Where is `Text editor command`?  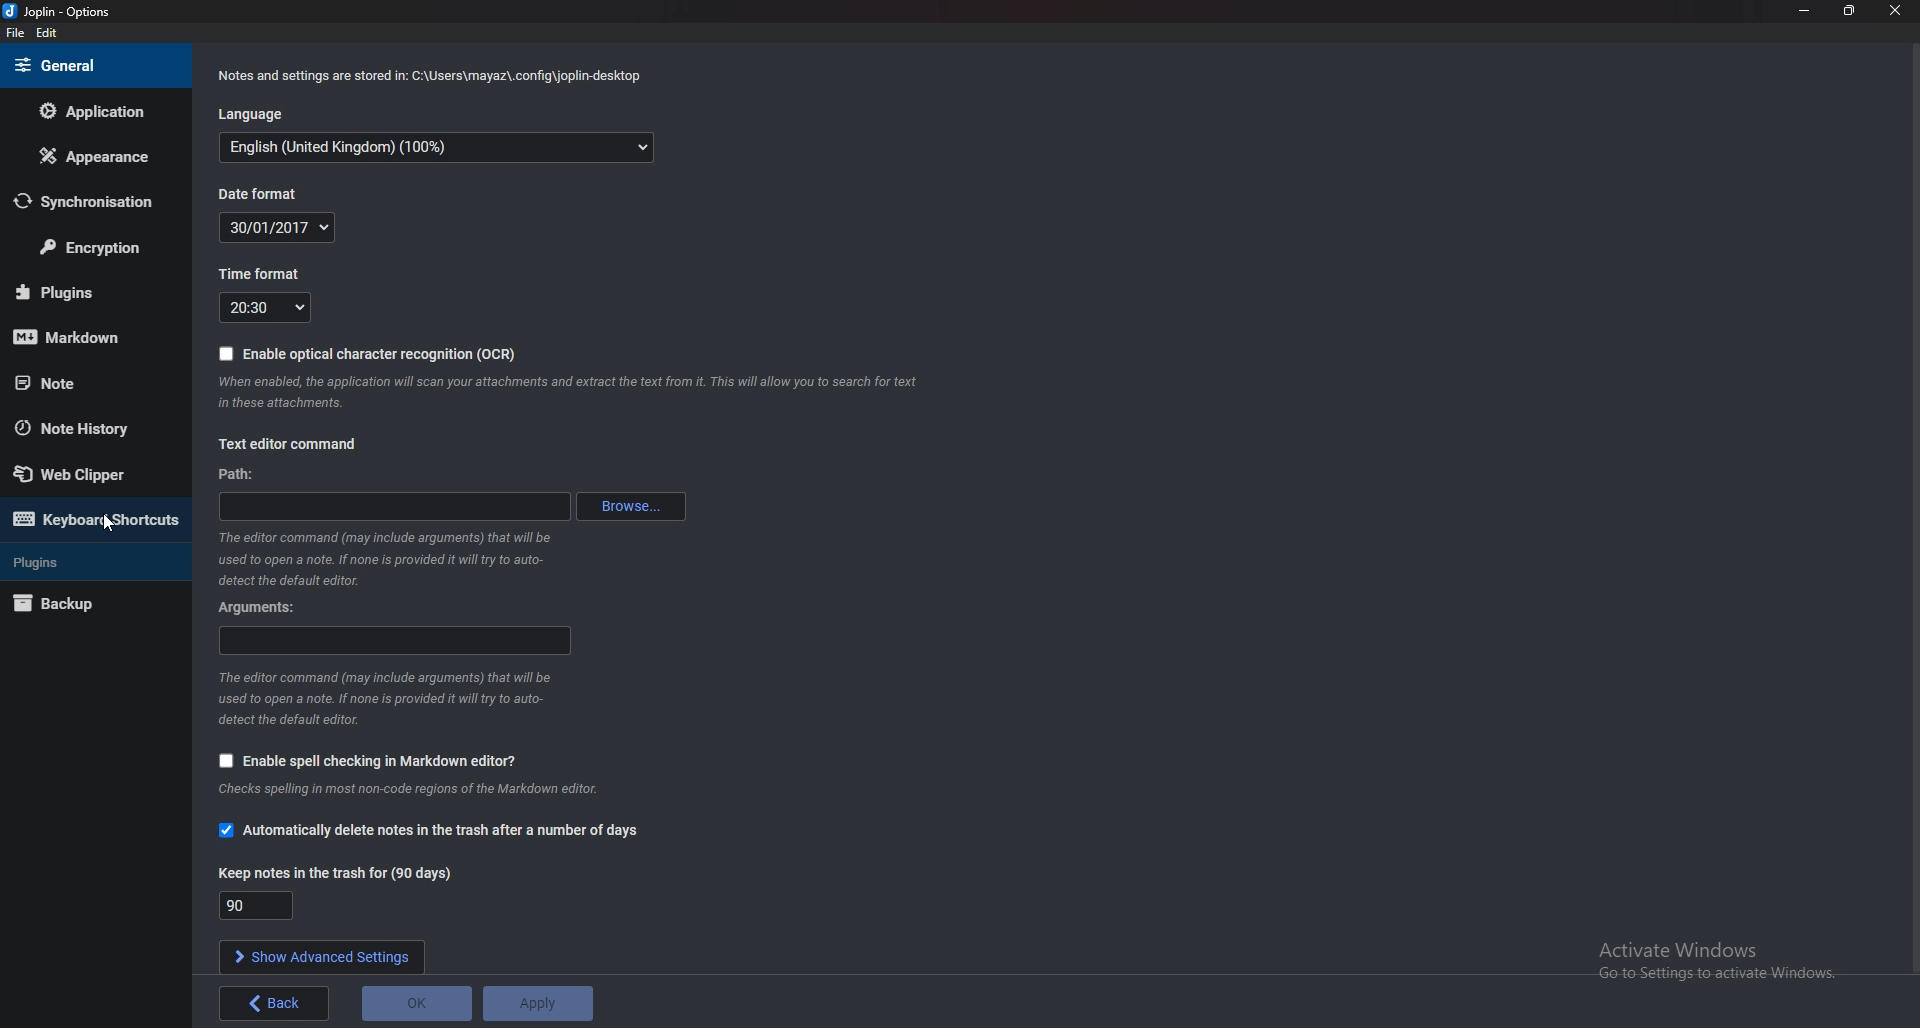 Text editor command is located at coordinates (288, 446).